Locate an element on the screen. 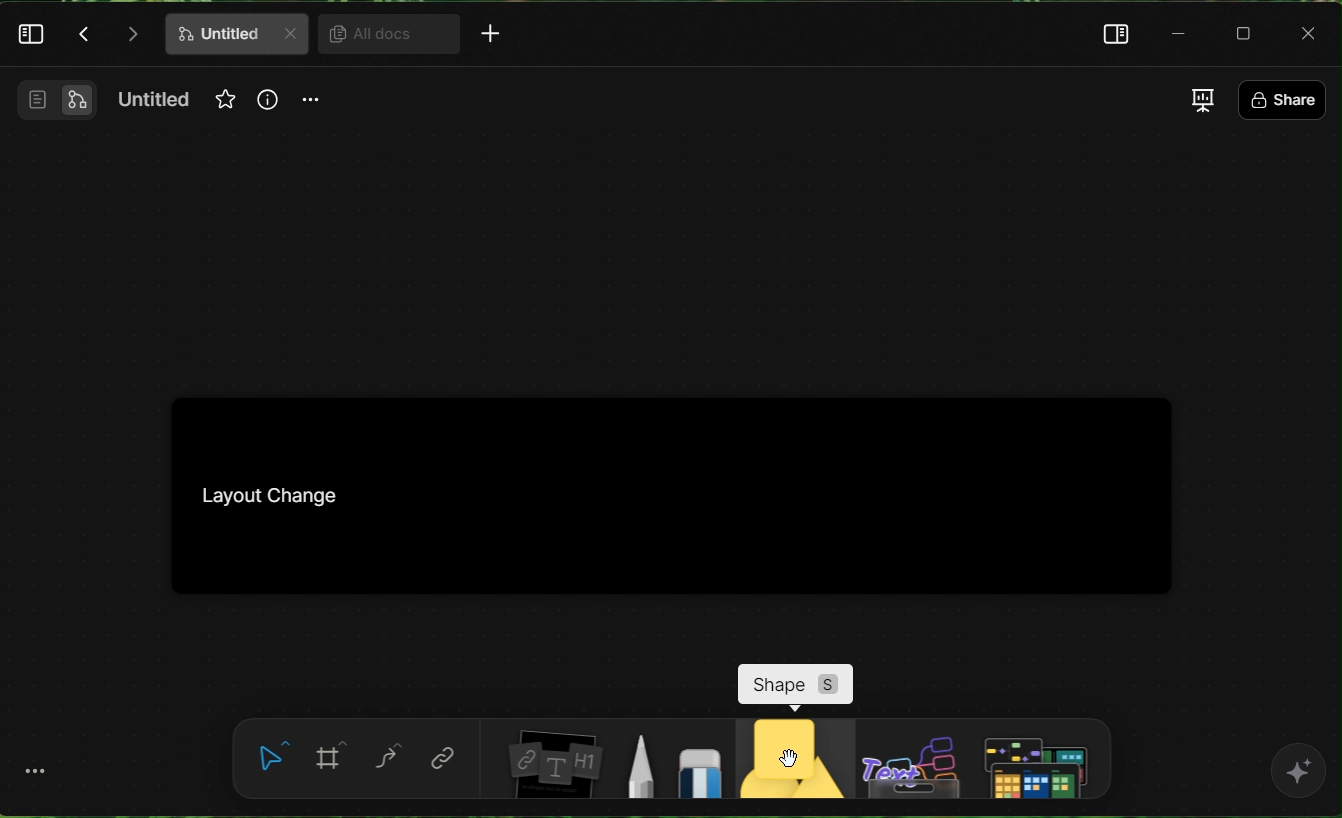  name is located at coordinates (157, 103).